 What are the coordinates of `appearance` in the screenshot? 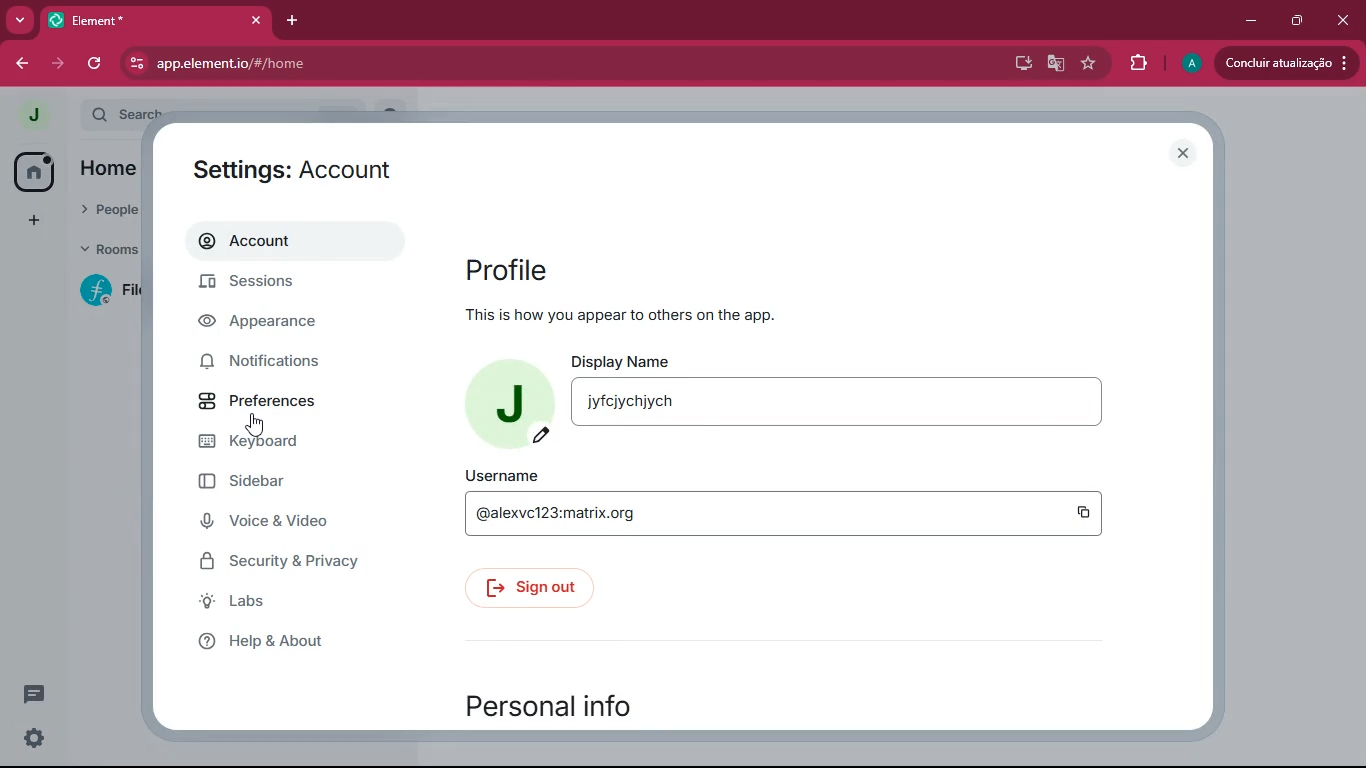 It's located at (282, 322).